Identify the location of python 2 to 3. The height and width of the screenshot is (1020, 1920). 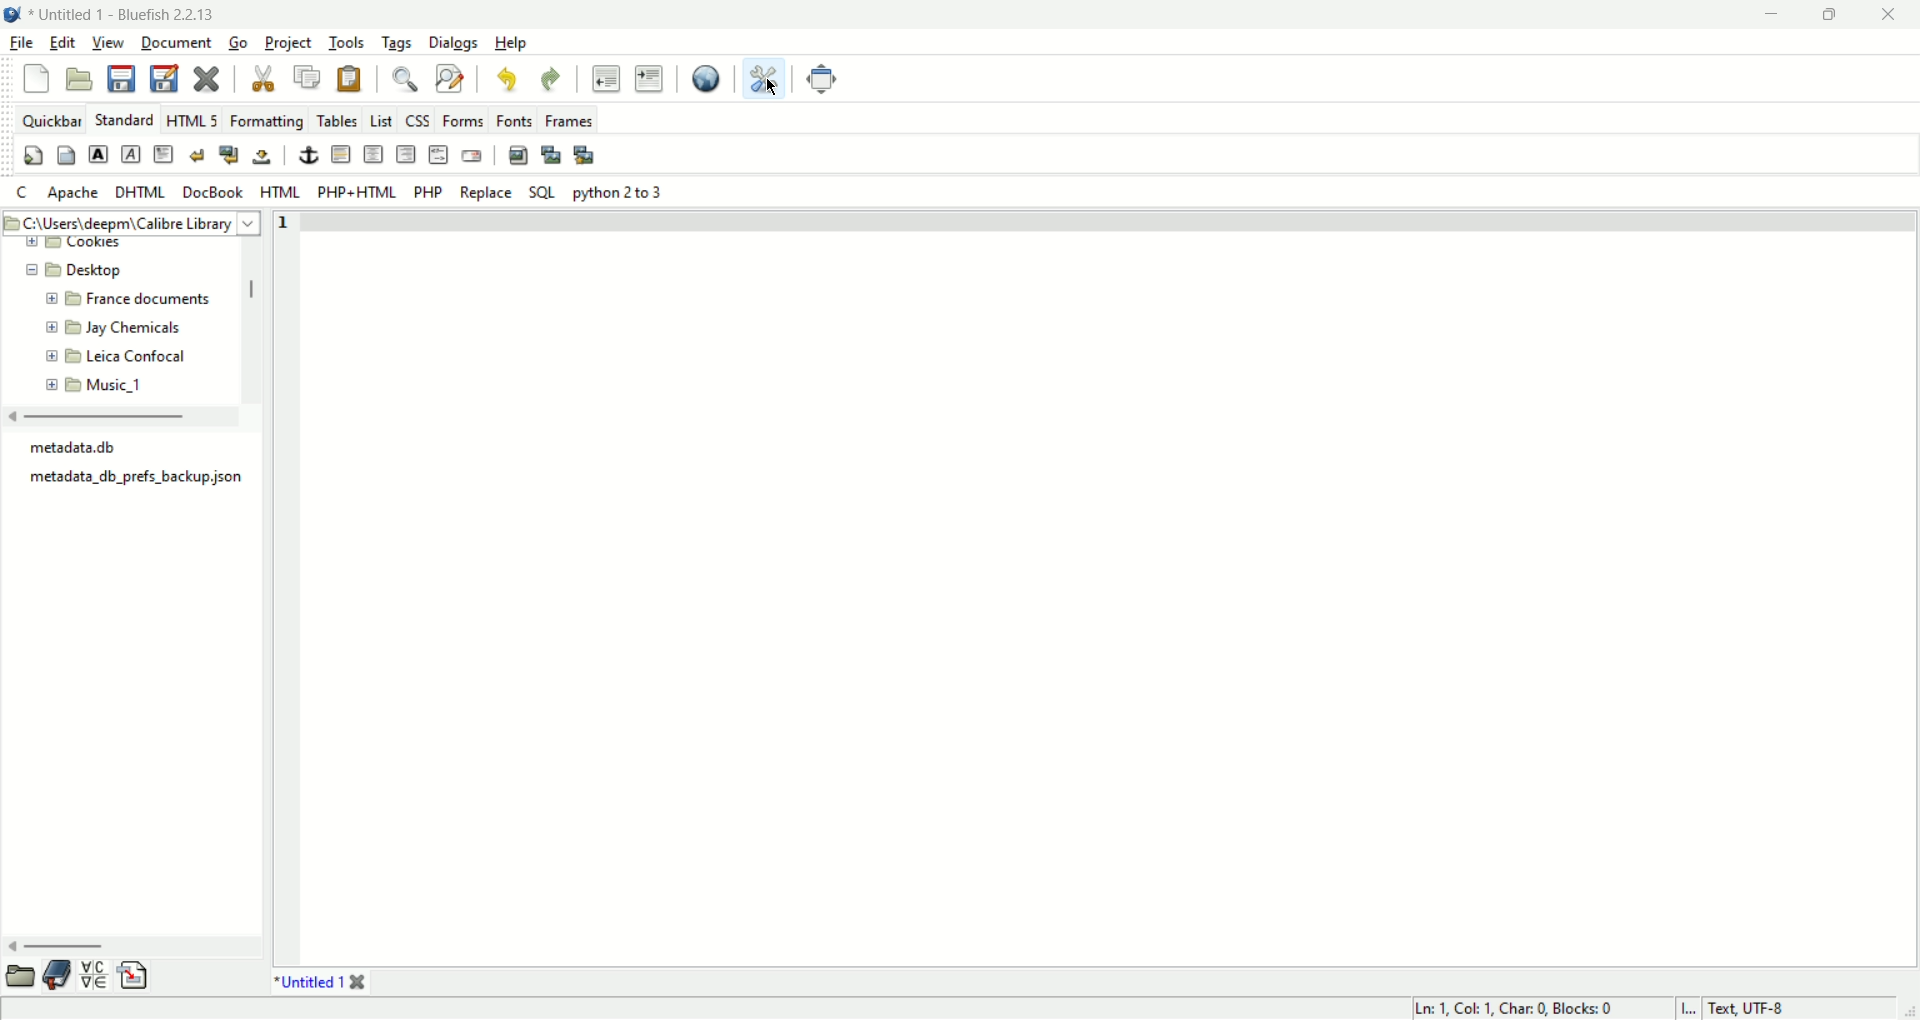
(618, 194).